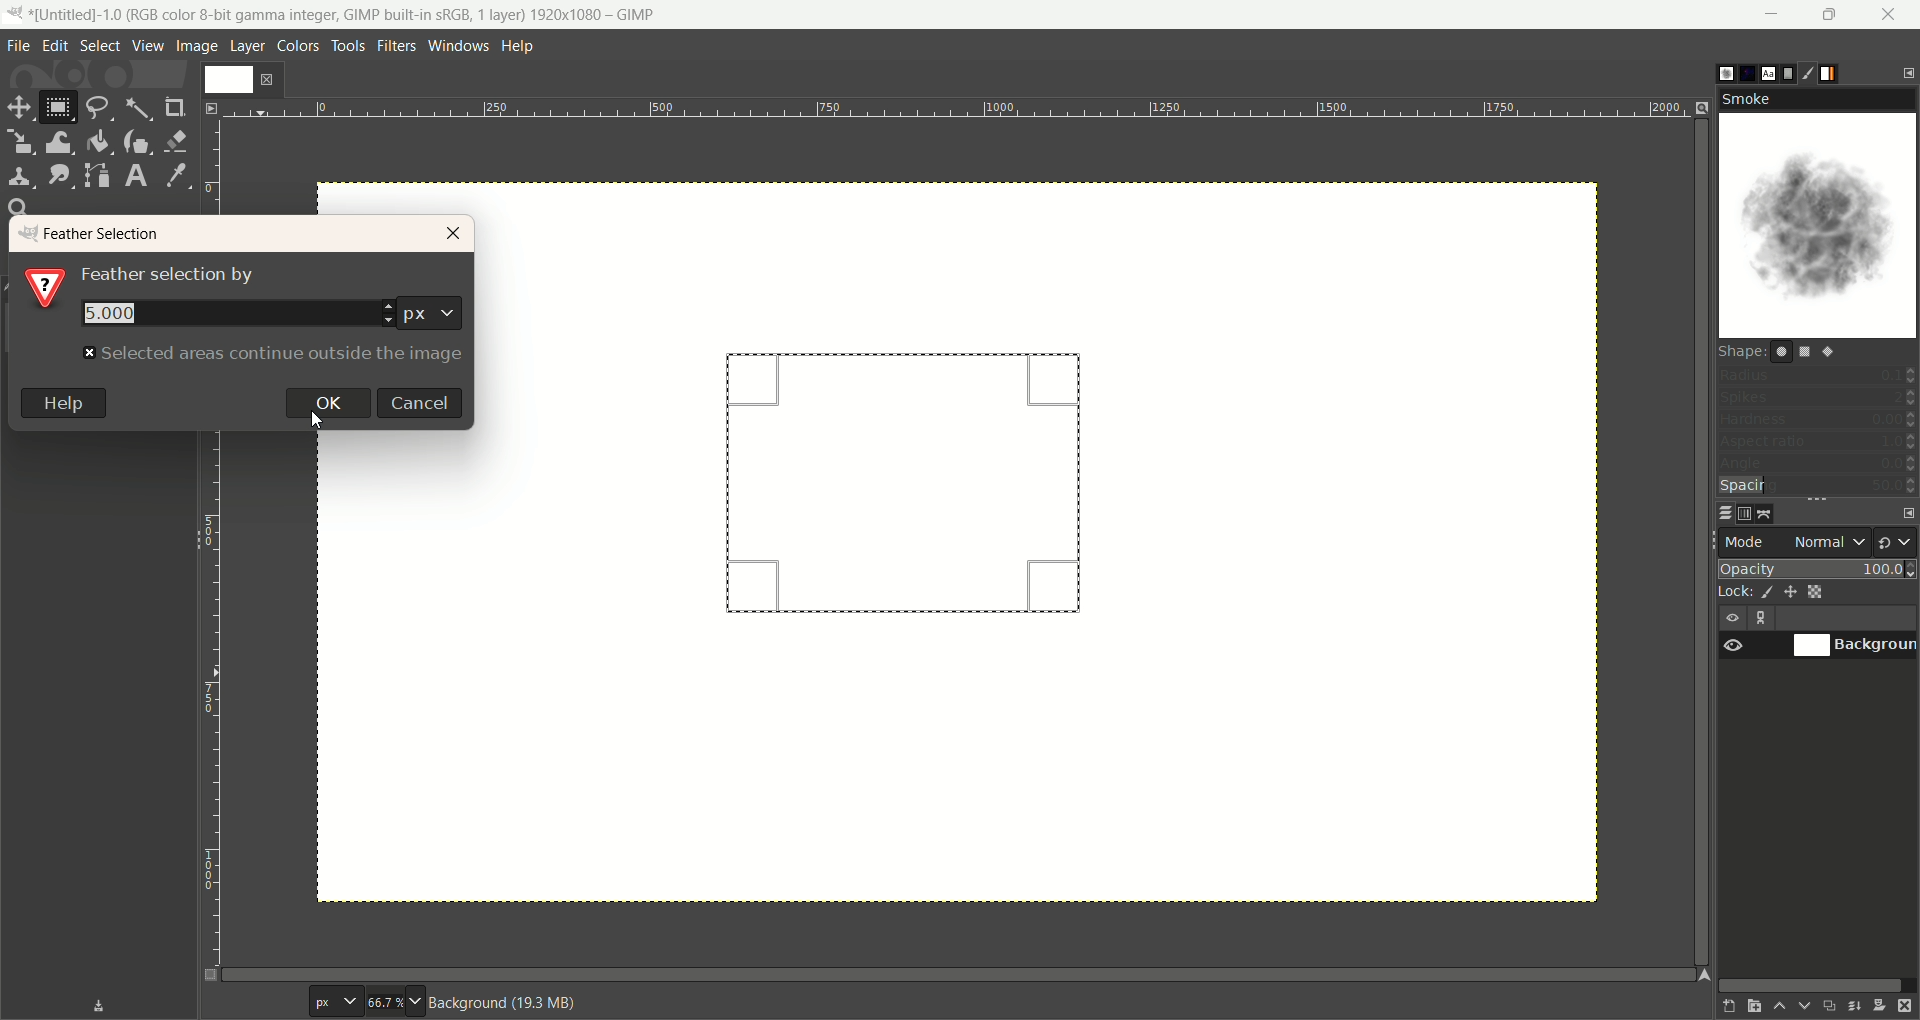 The width and height of the screenshot is (1920, 1020). Describe the element at coordinates (1770, 15) in the screenshot. I see `minimize` at that location.